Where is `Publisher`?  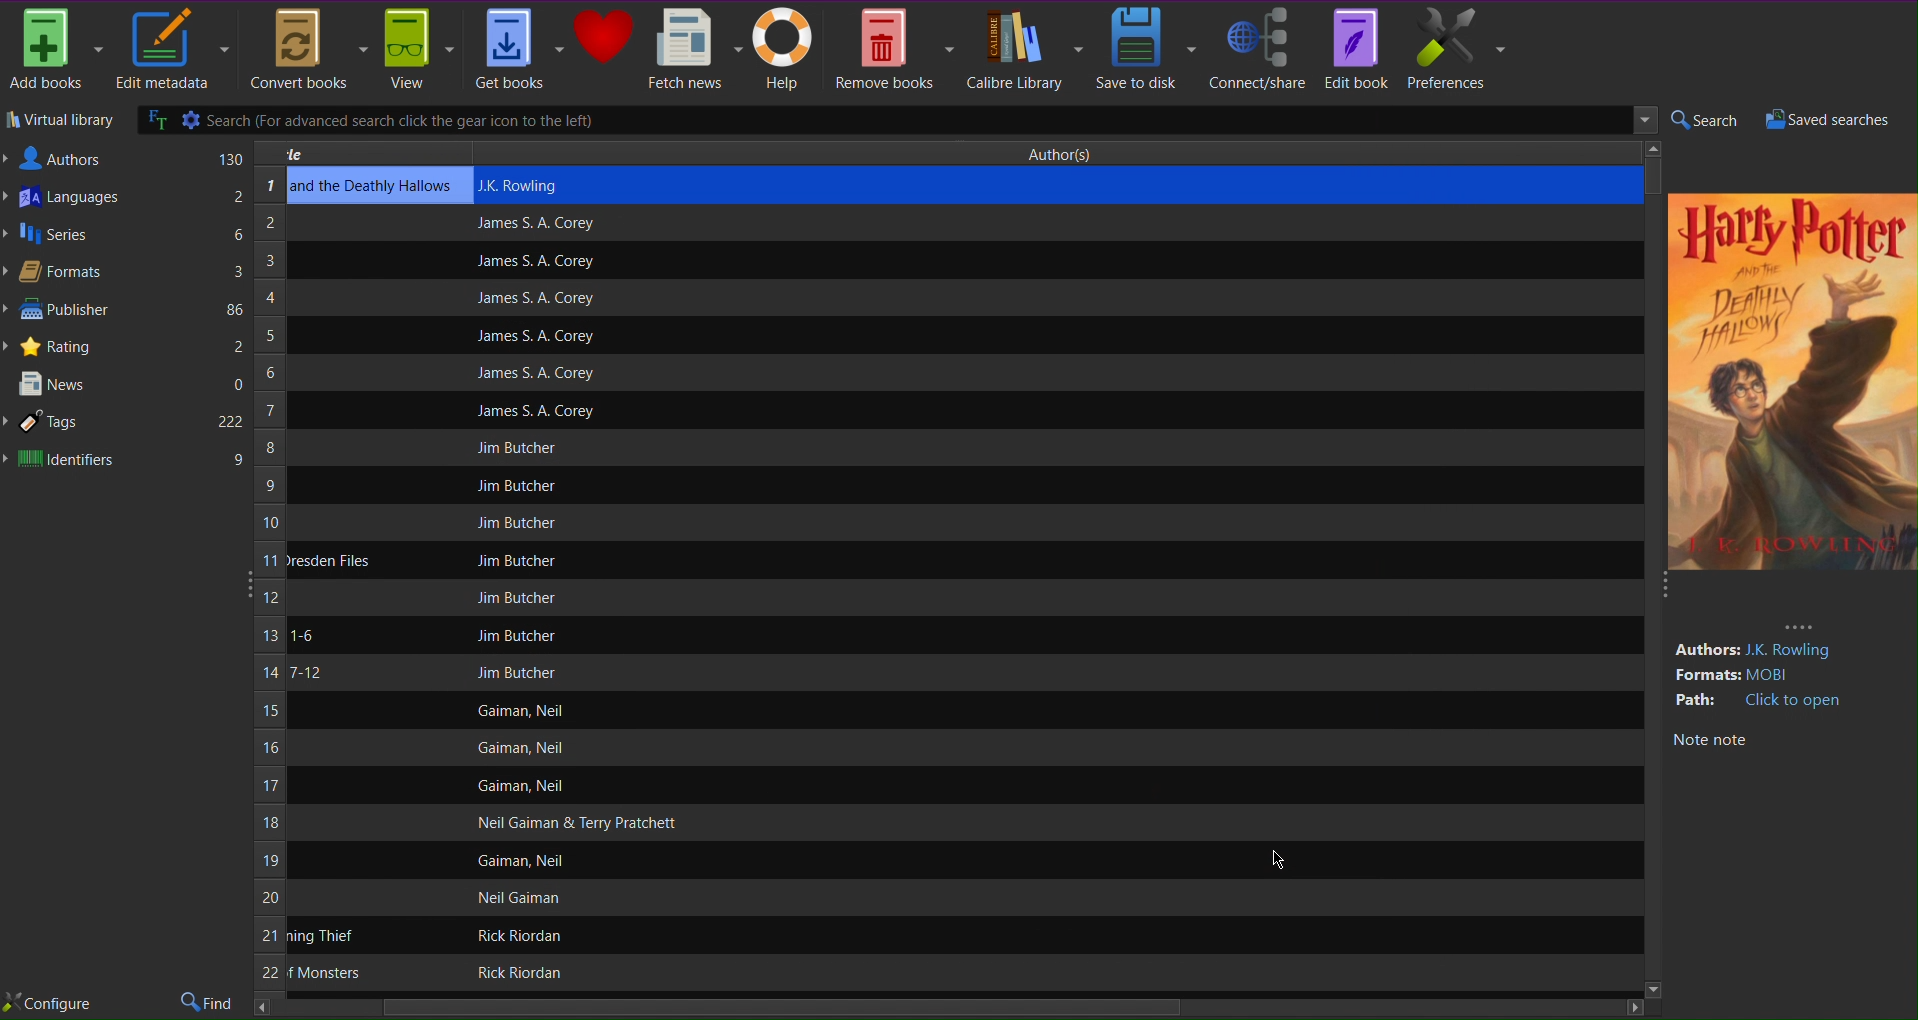 Publisher is located at coordinates (126, 310).